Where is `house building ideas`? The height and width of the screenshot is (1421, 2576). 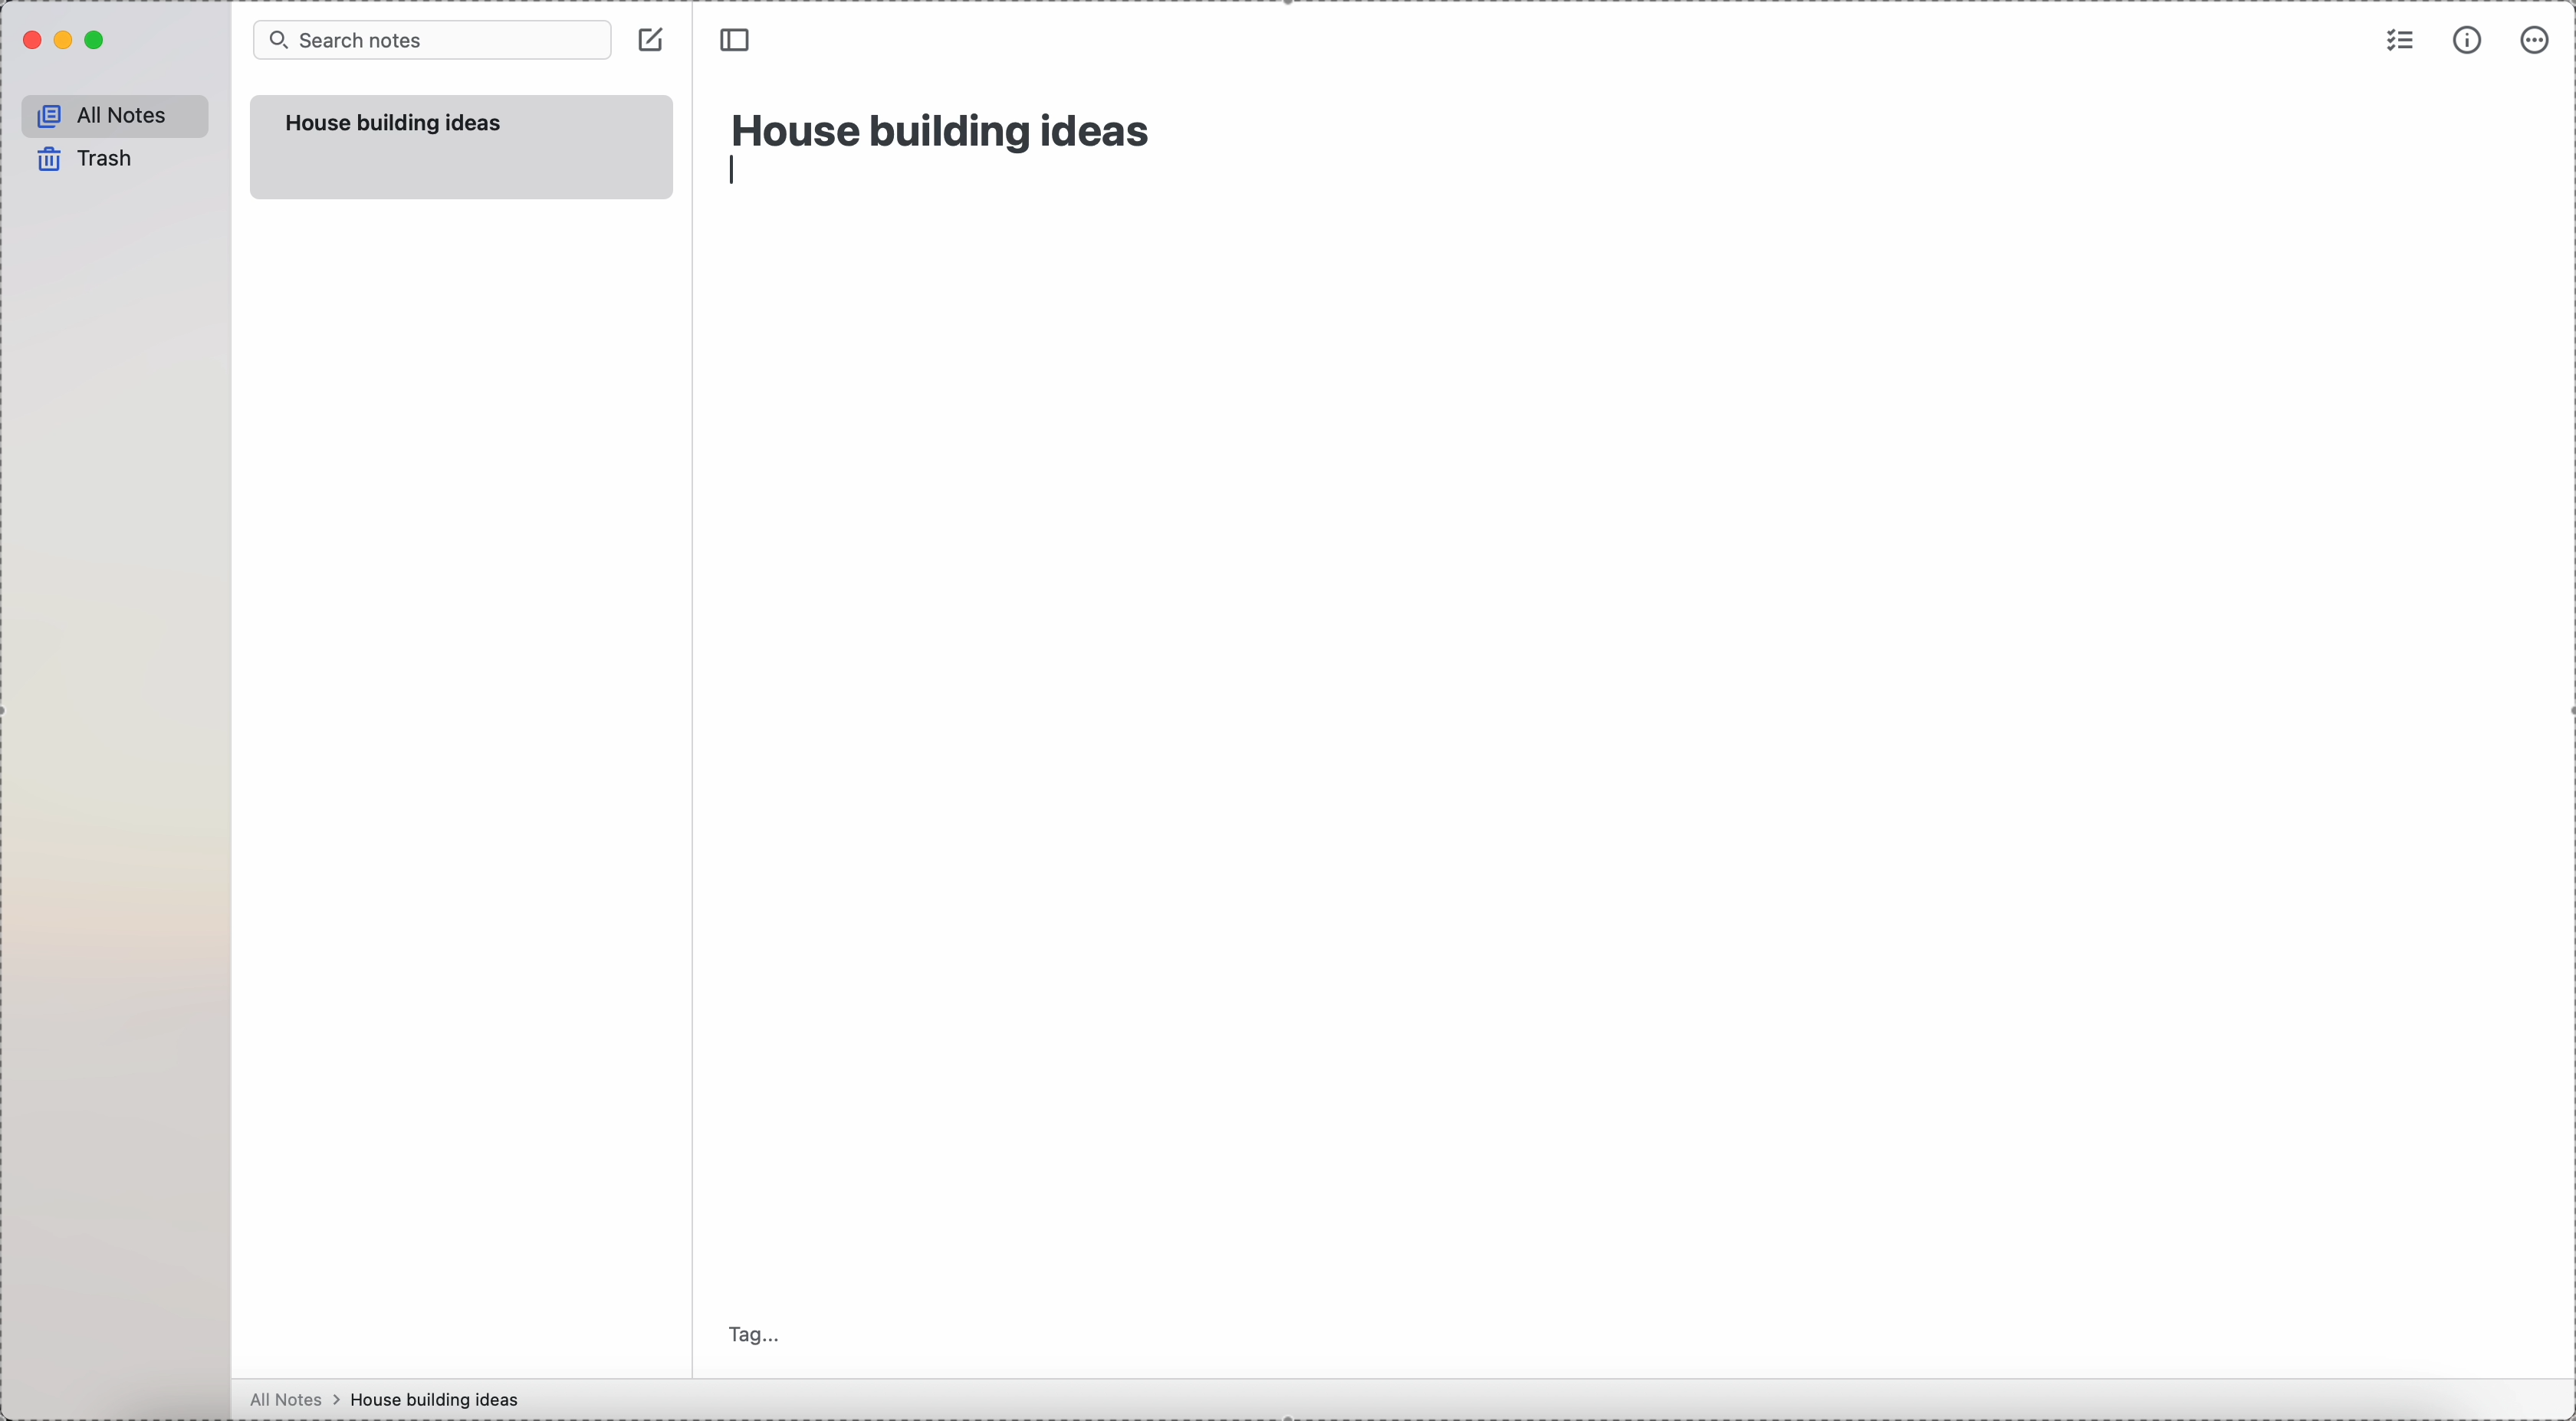 house building ideas is located at coordinates (441, 1400).